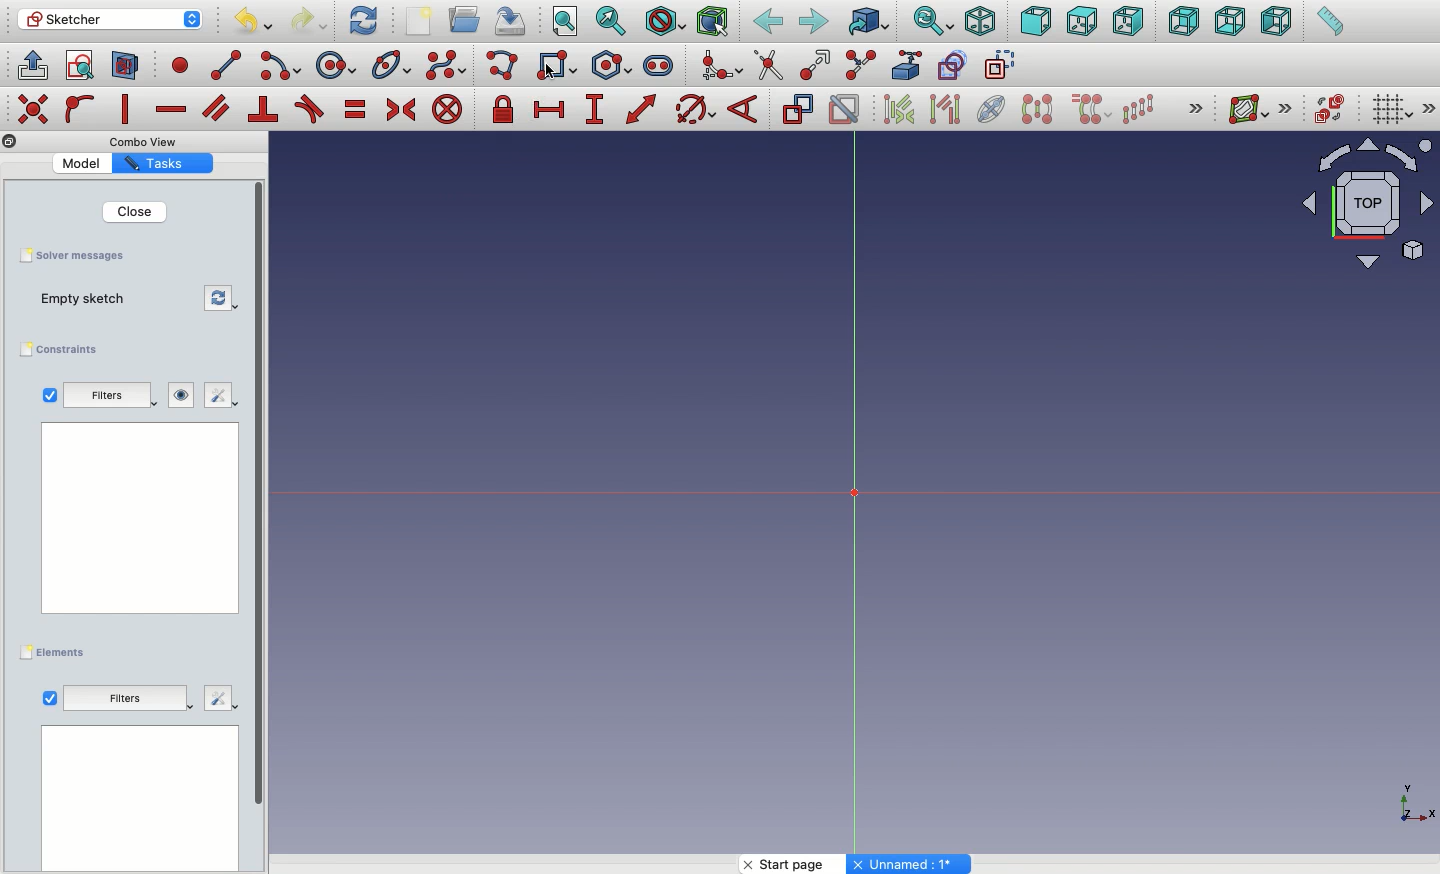 This screenshot has width=1440, height=874. I want to click on constrain vertically , so click(130, 110).